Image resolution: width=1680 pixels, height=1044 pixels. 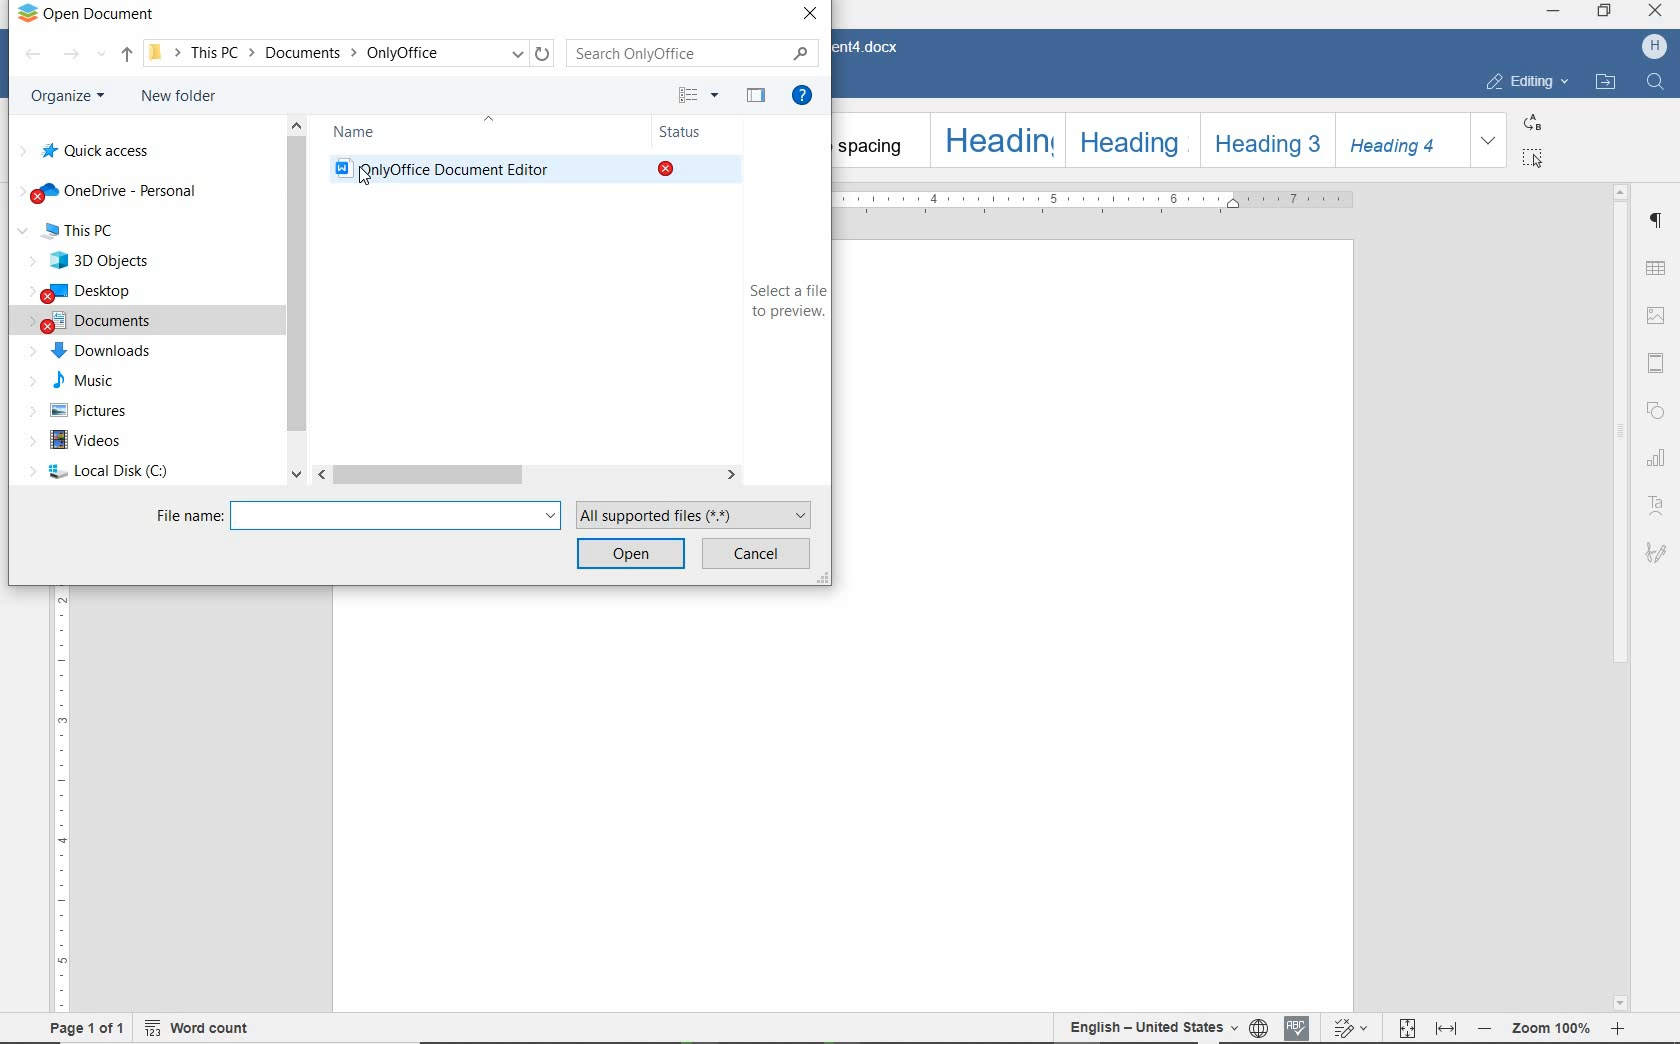 I want to click on name, so click(x=354, y=131).